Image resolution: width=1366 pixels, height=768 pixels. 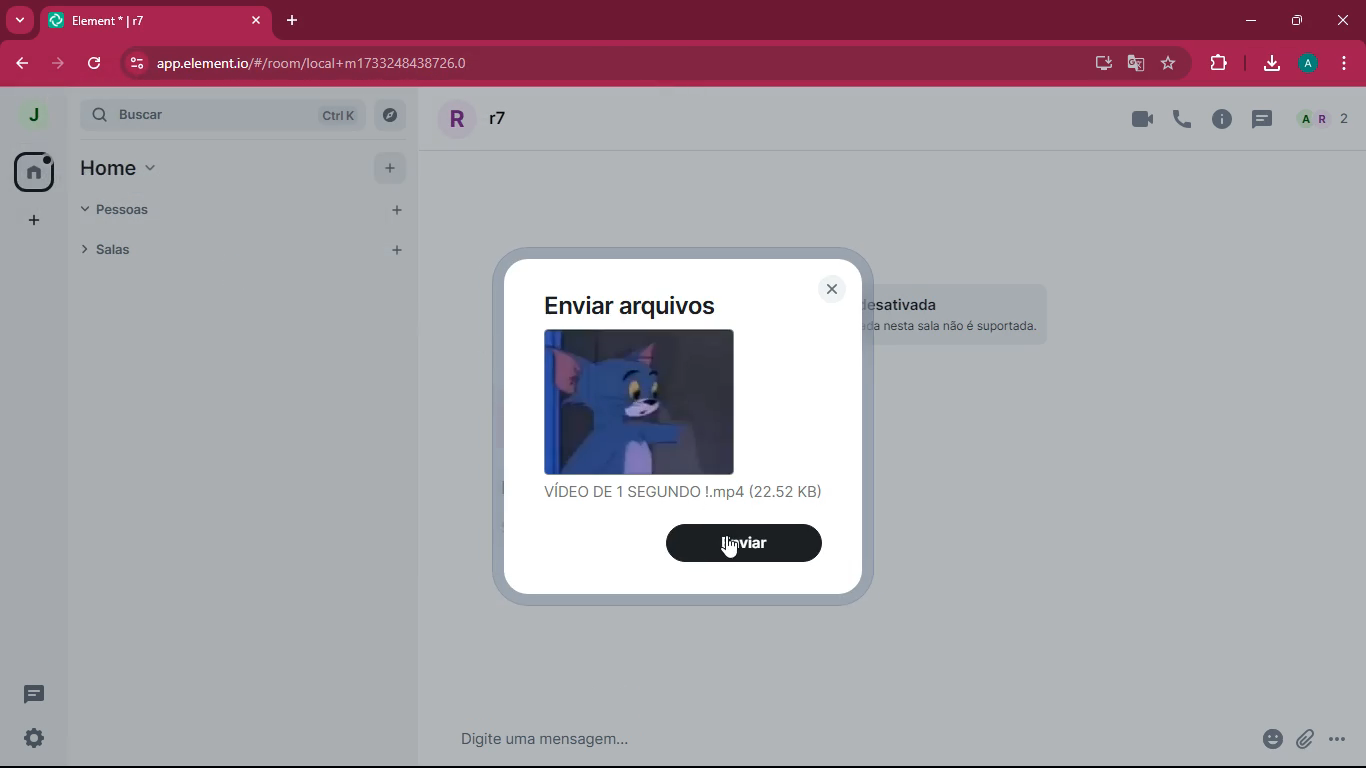 I want to click on more, so click(x=31, y=221).